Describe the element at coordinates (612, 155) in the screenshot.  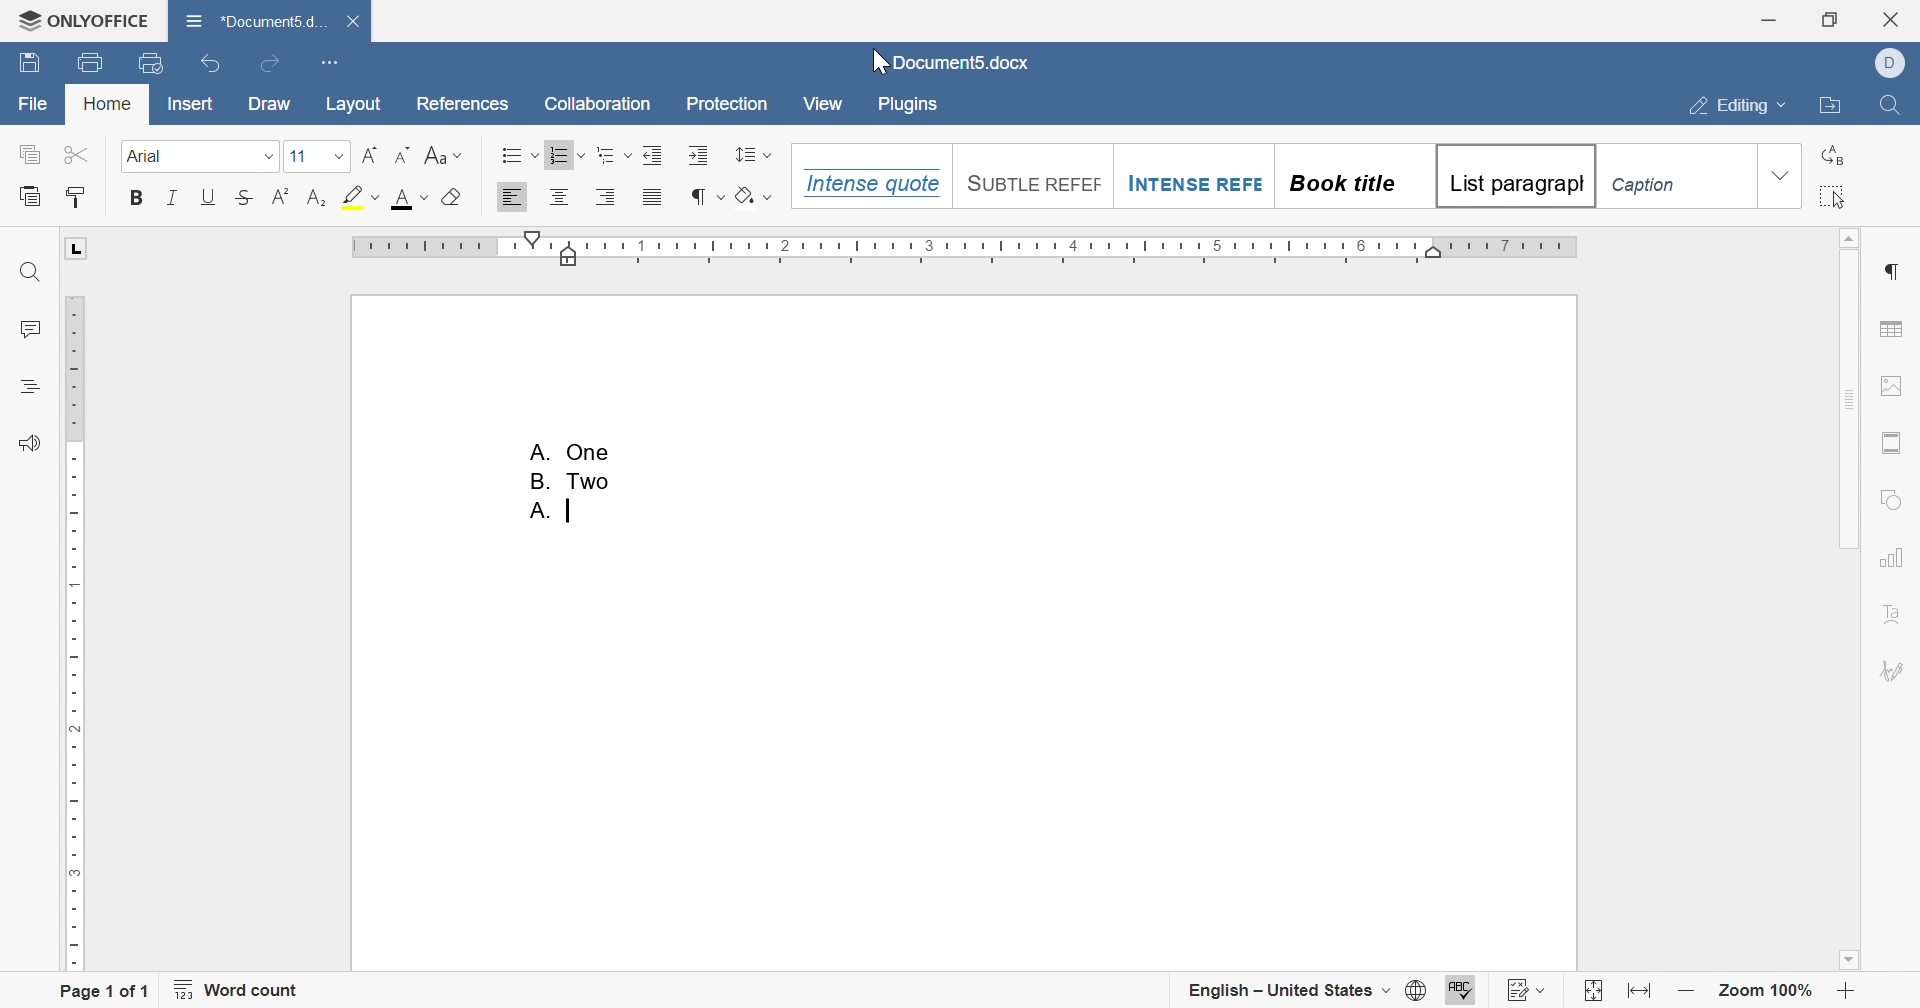
I see `Multilevel list` at that location.